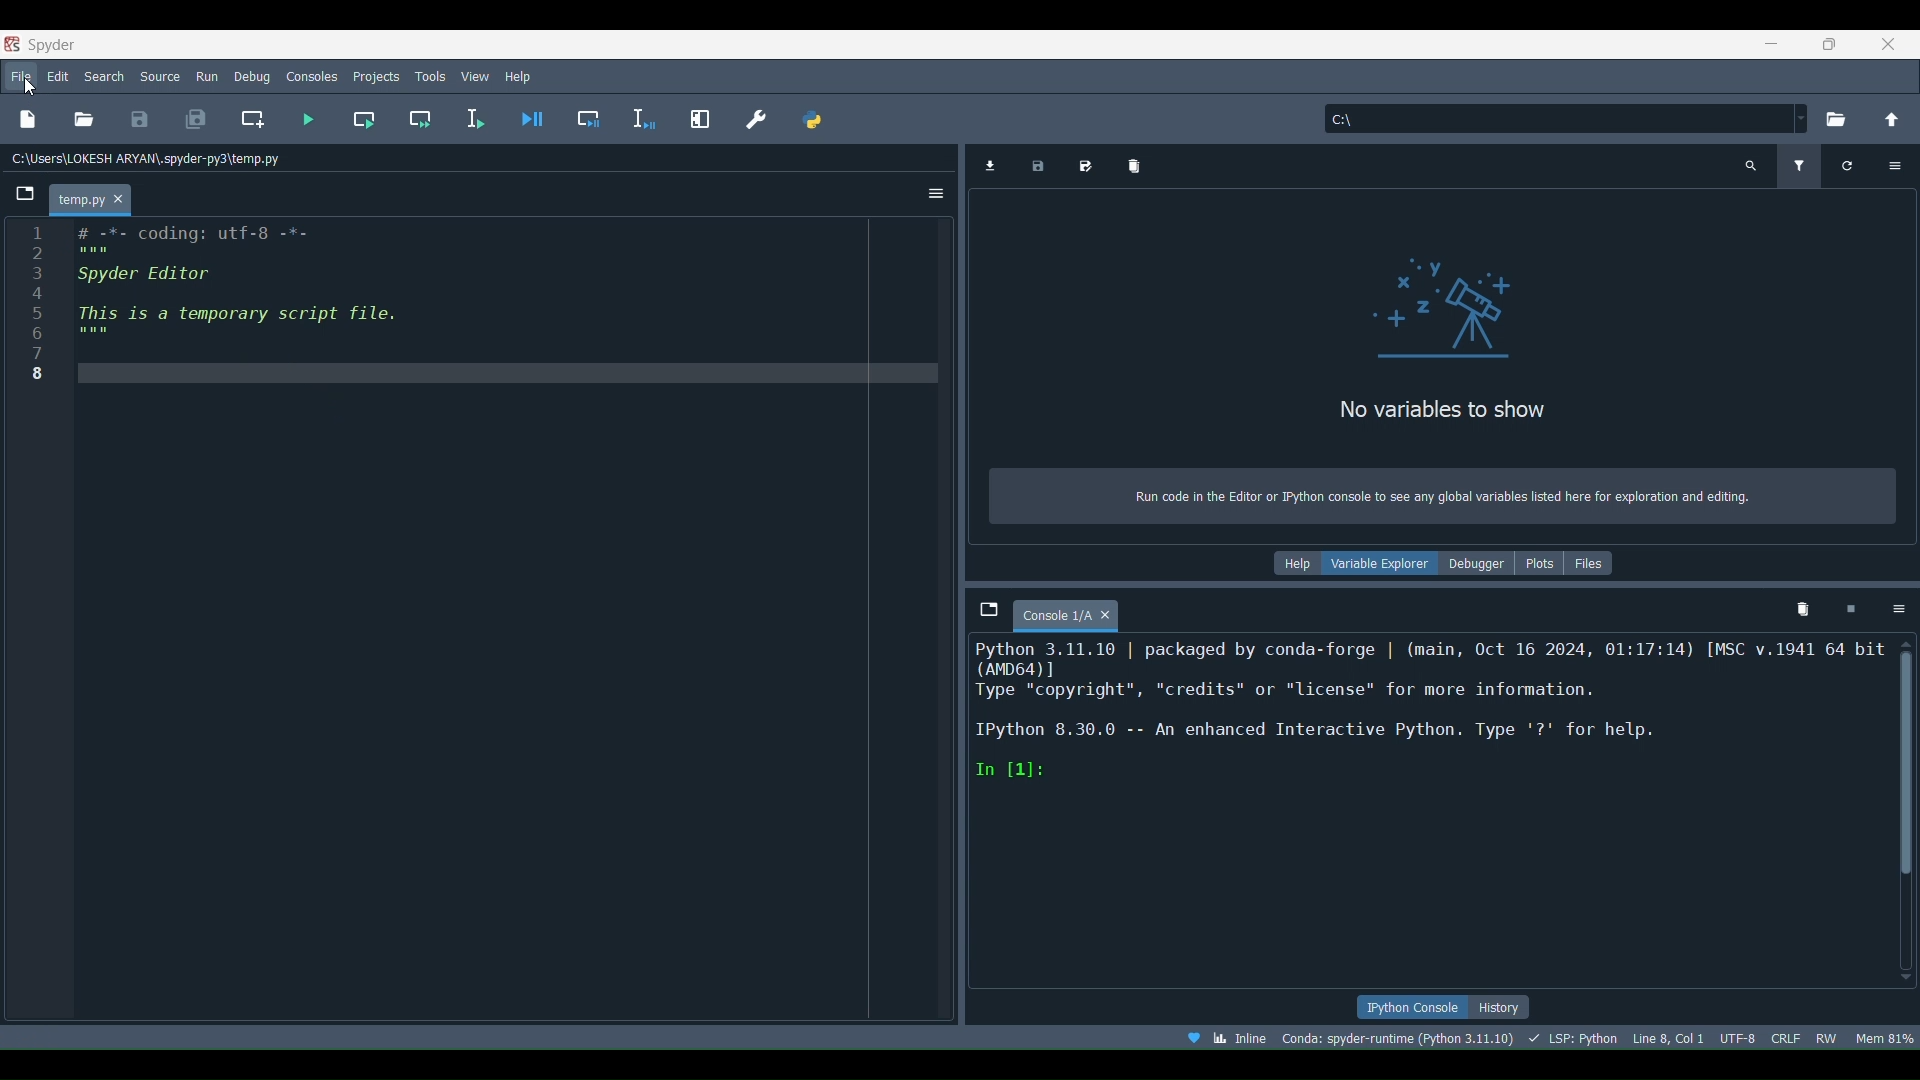 The height and width of the screenshot is (1080, 1920). Describe the element at coordinates (988, 612) in the screenshot. I see `Browse tabs` at that location.